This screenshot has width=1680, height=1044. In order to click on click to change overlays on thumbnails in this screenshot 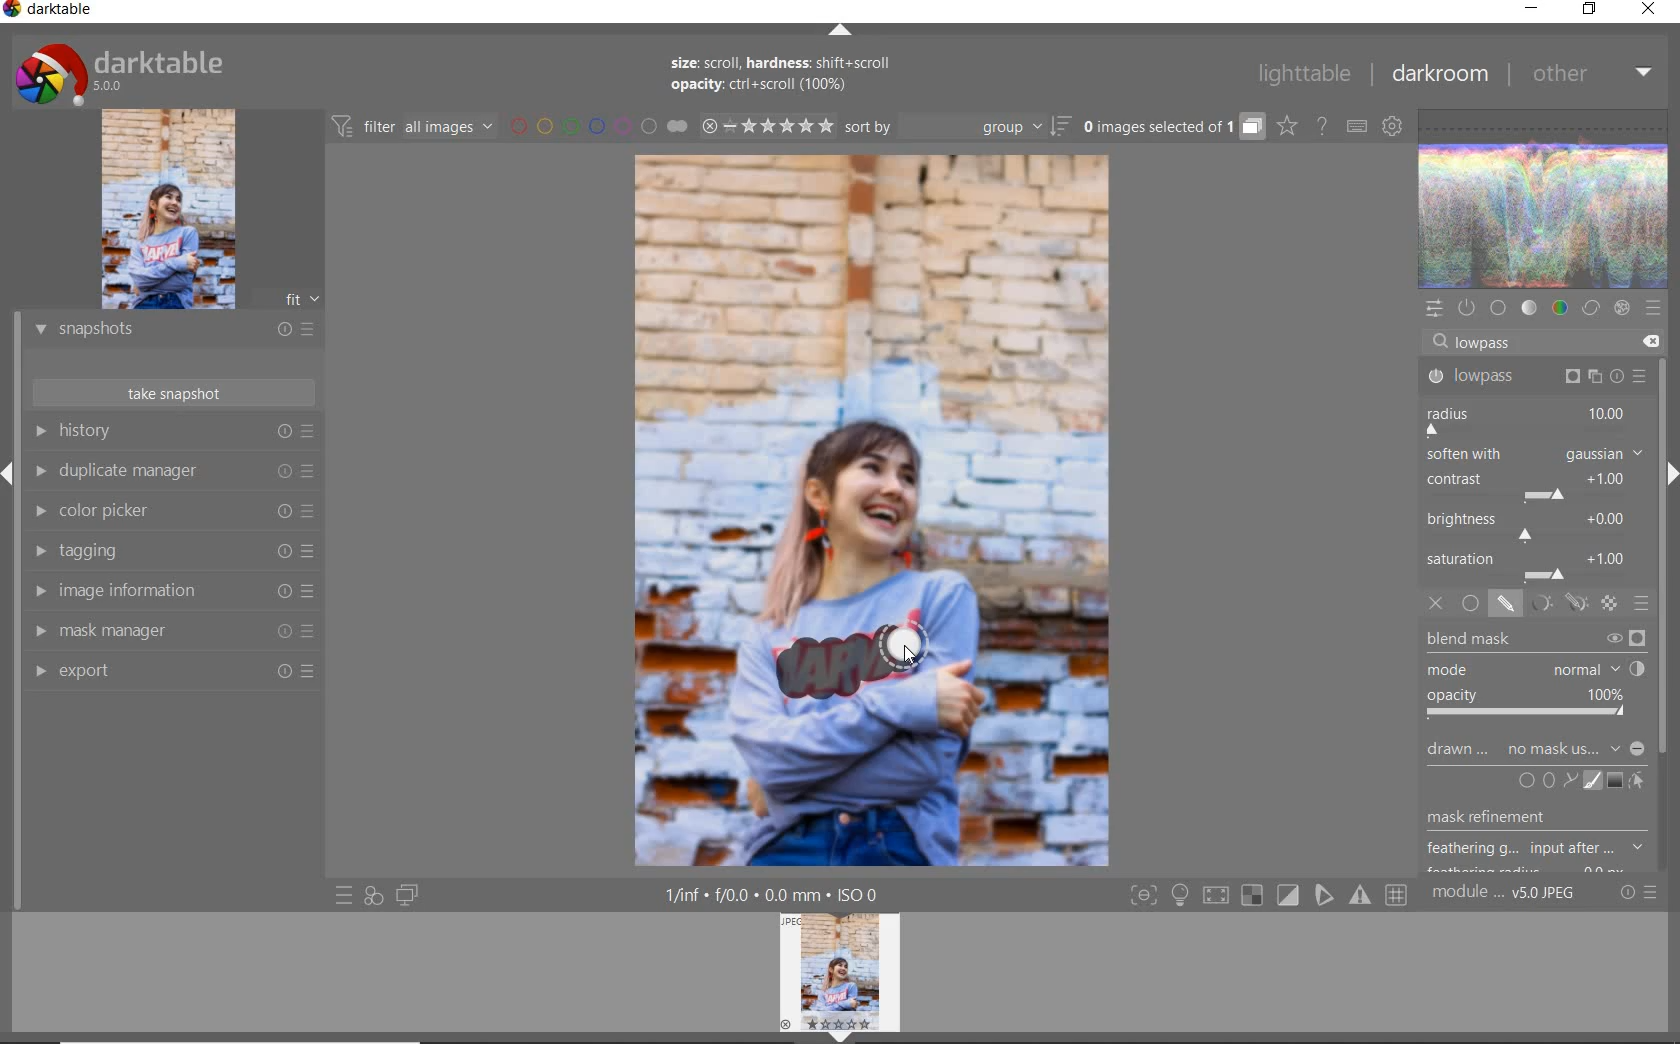, I will do `click(1286, 125)`.